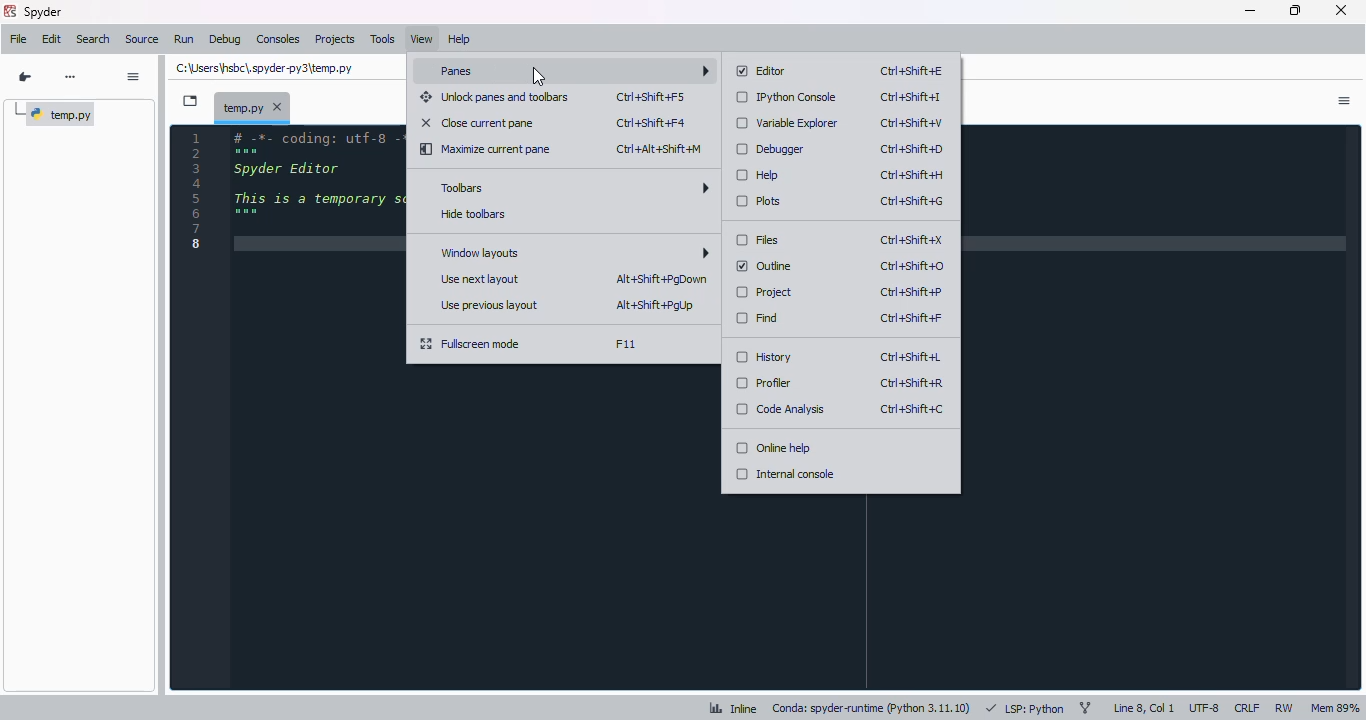 The width and height of the screenshot is (1366, 720). I want to click on projects, so click(335, 39).